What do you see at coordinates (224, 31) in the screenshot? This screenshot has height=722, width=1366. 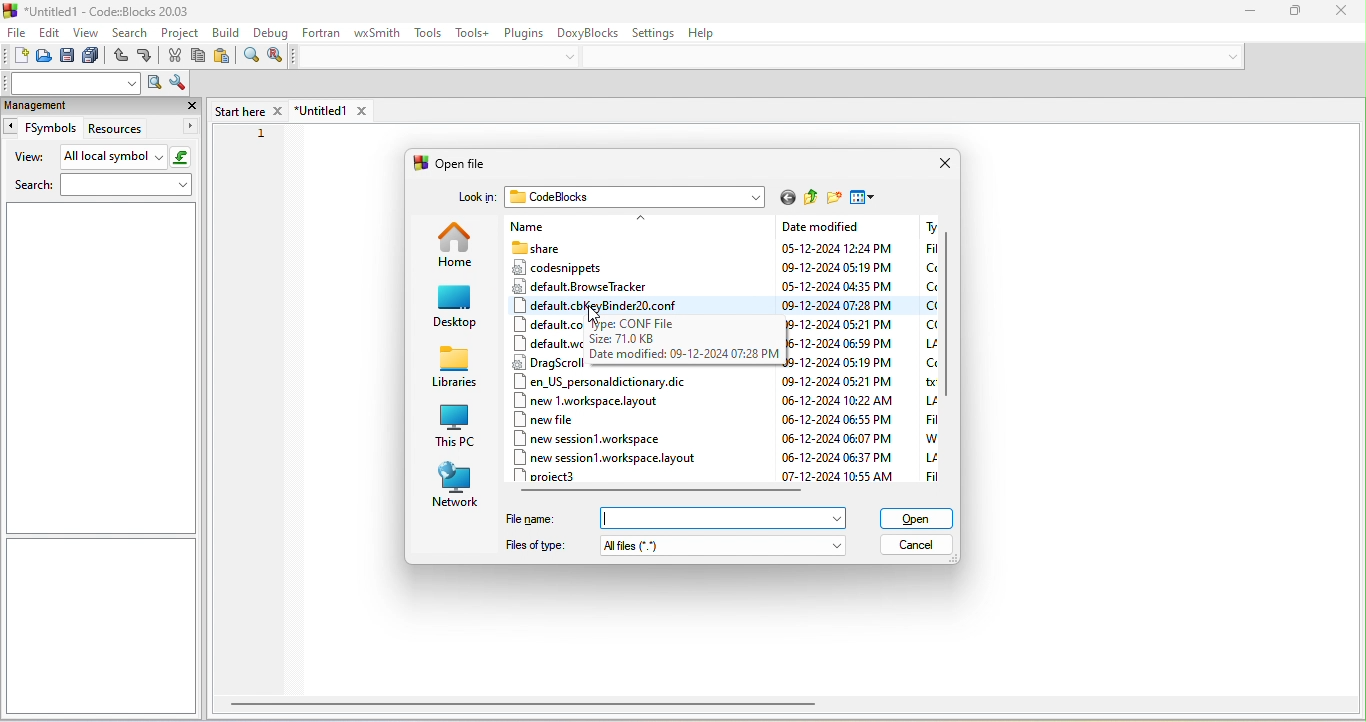 I see `build` at bounding box center [224, 31].